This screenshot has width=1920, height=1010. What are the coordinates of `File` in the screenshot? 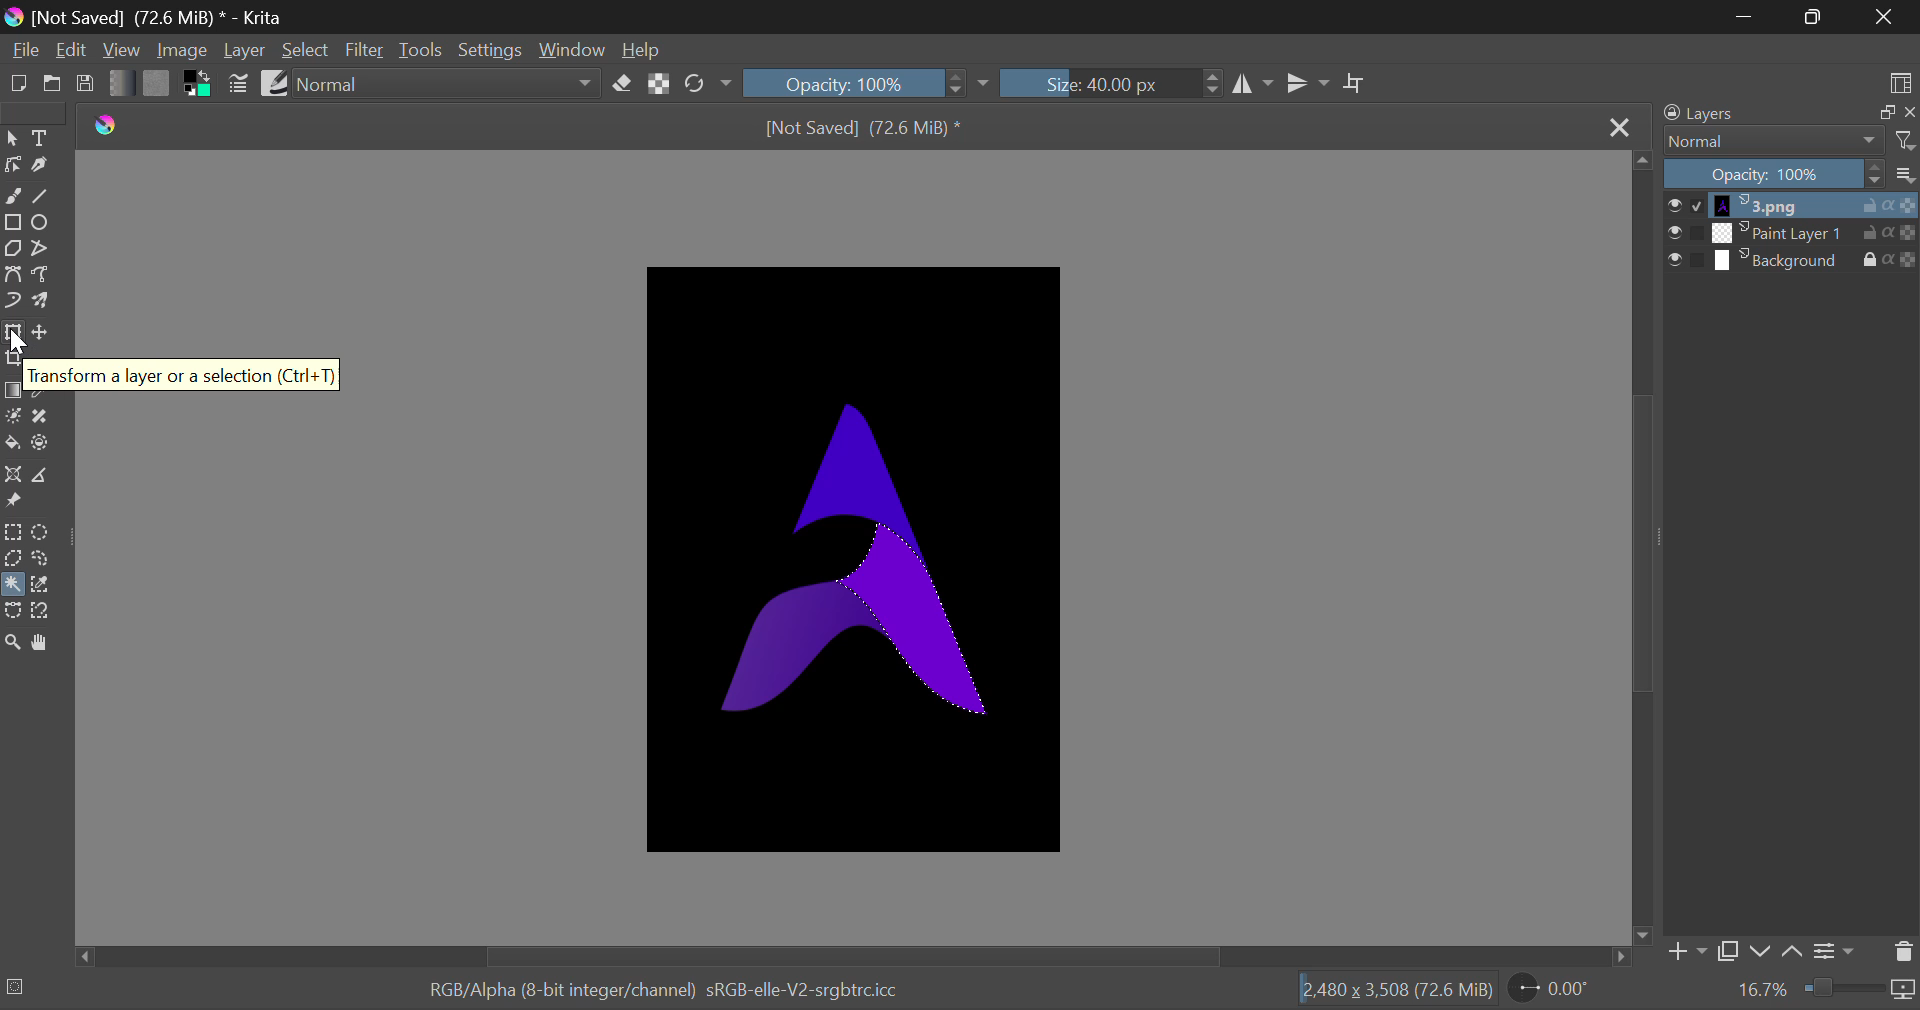 It's located at (24, 50).